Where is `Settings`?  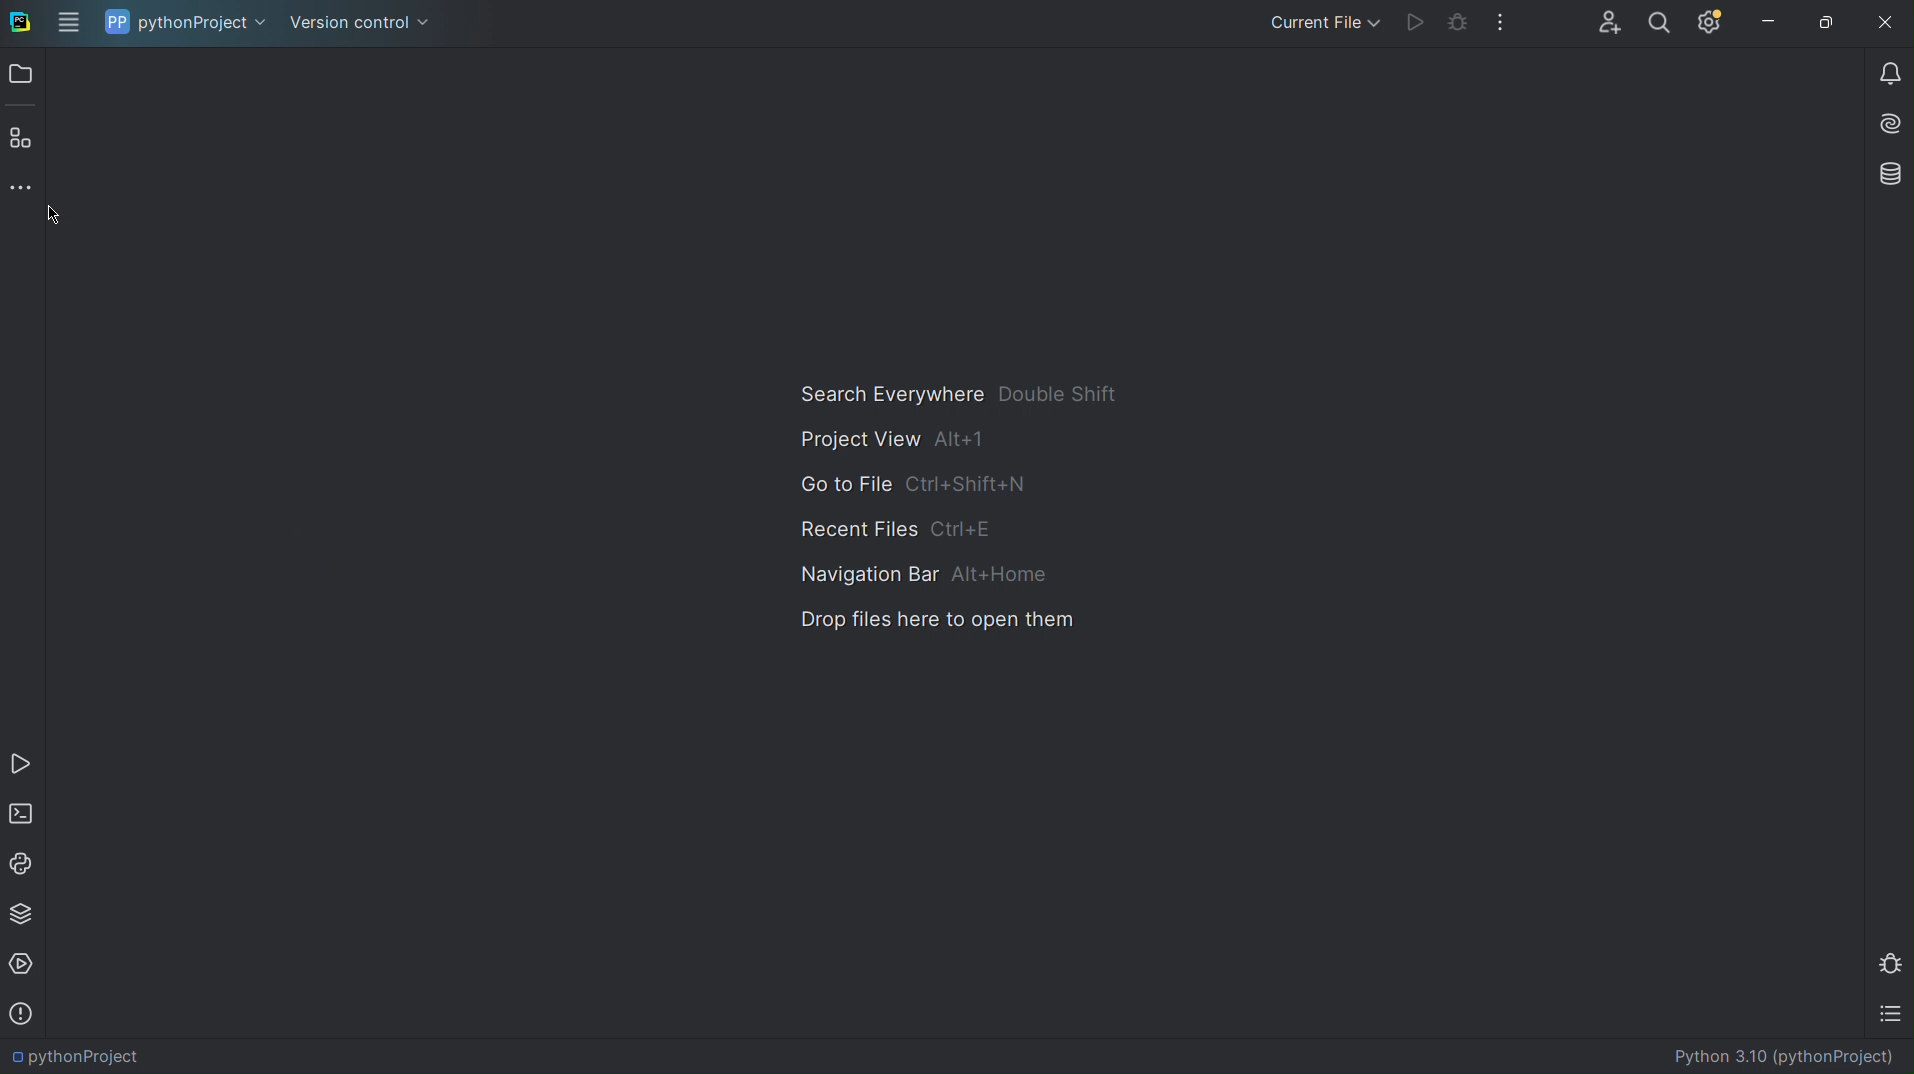 Settings is located at coordinates (1712, 25).